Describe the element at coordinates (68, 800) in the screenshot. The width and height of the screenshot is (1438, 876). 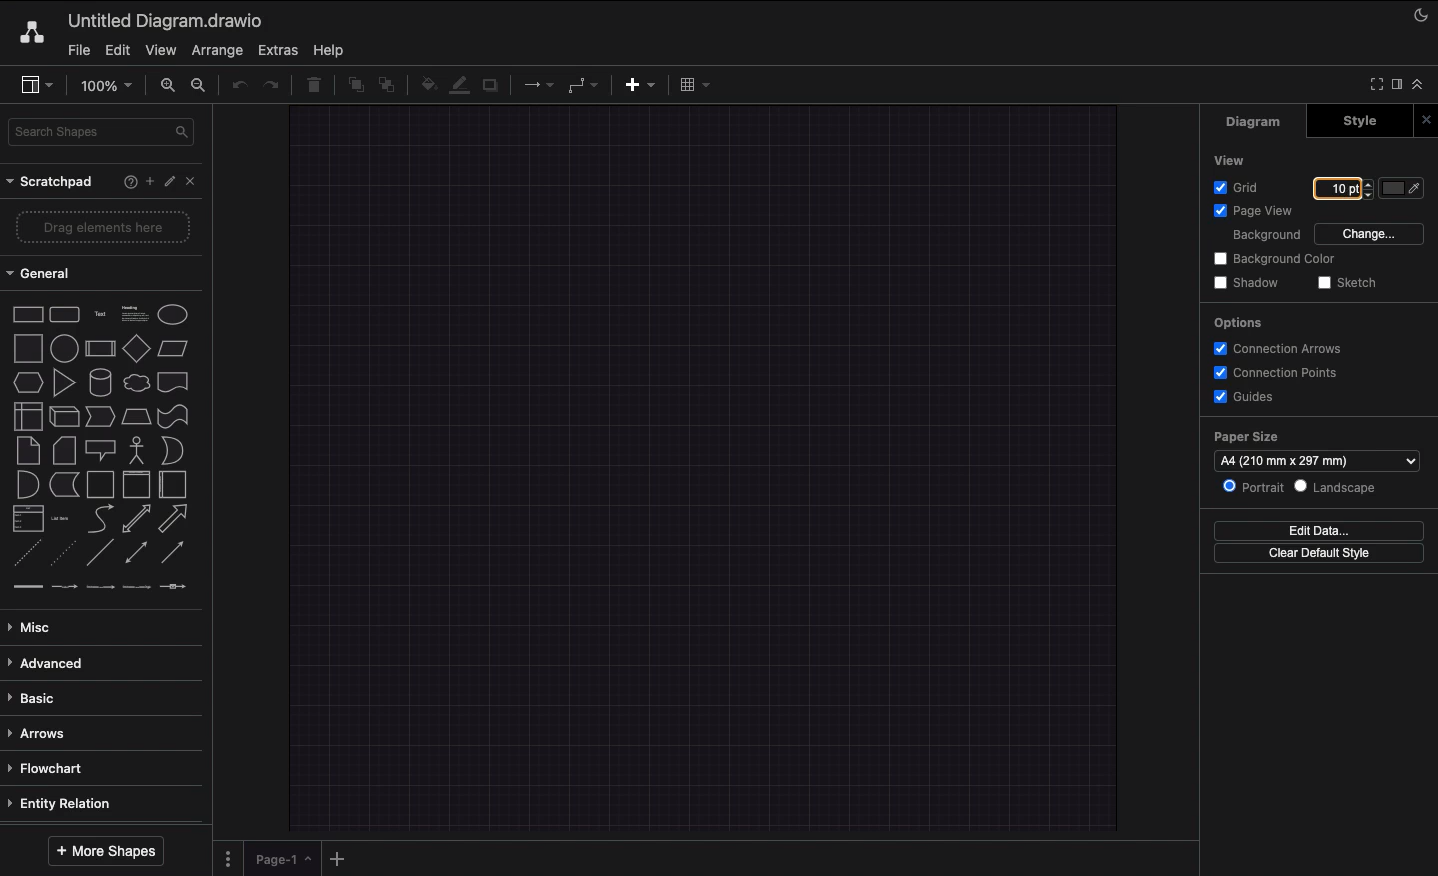
I see `Entity relation` at that location.